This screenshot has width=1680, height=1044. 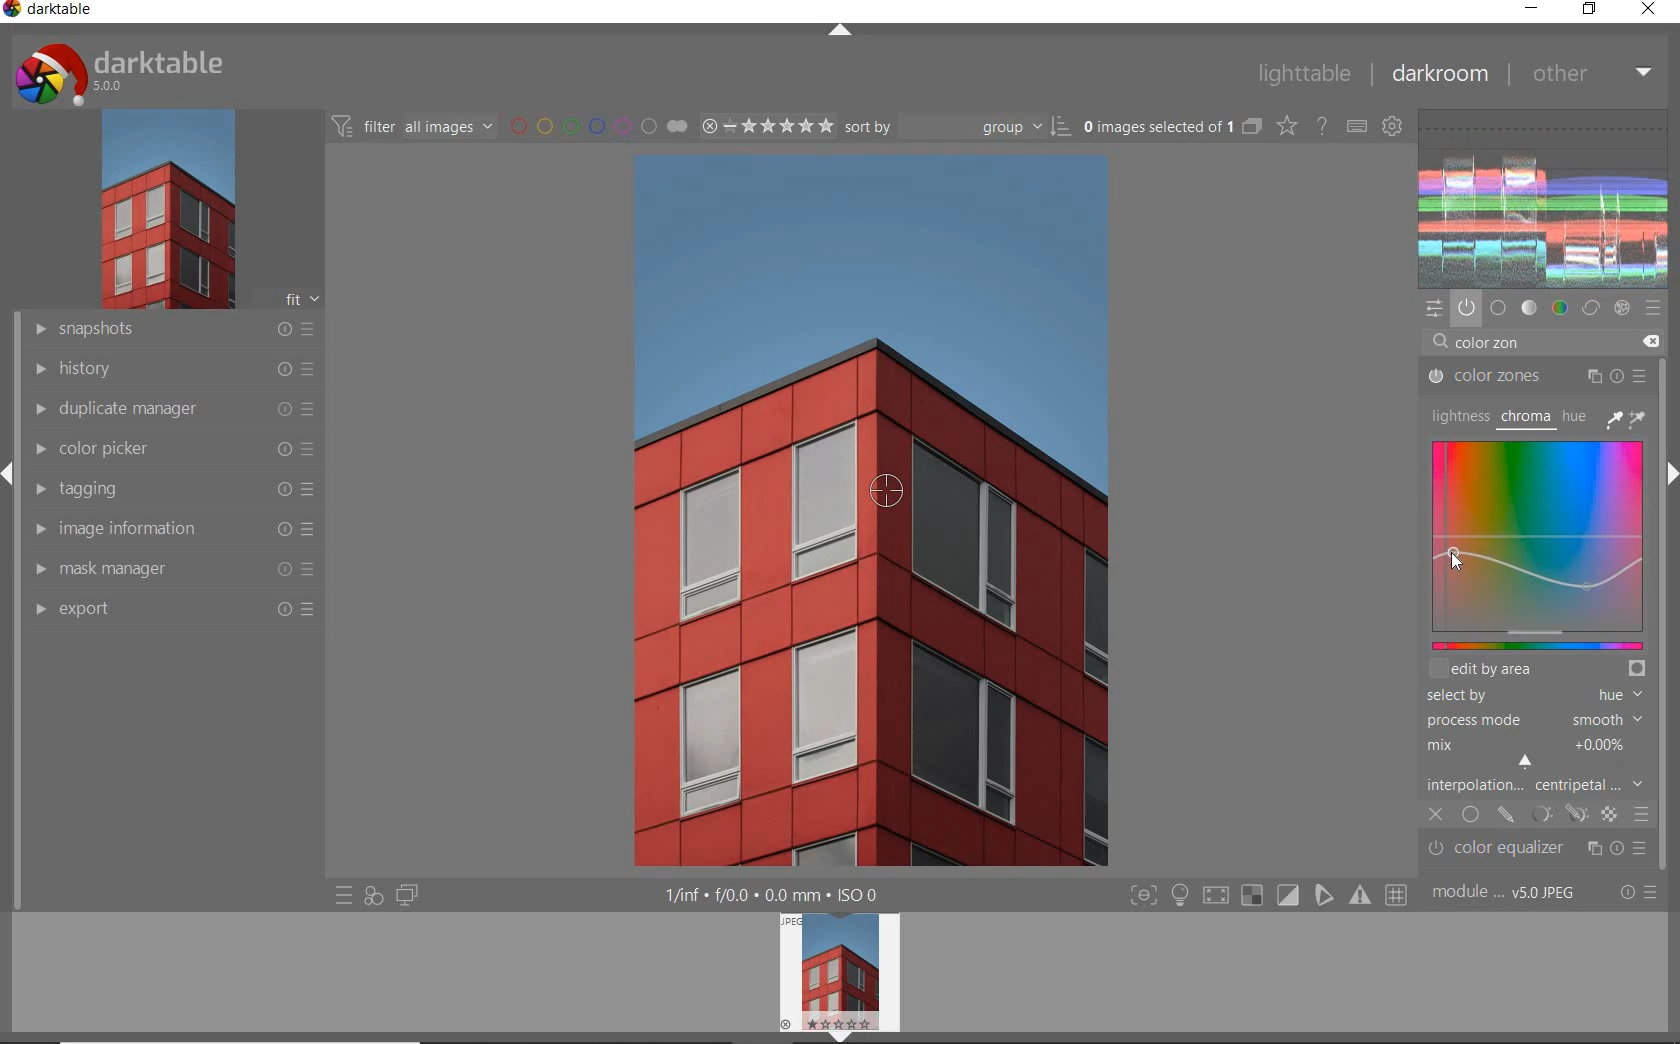 What do you see at coordinates (768, 125) in the screenshot?
I see `selected Image range rating` at bounding box center [768, 125].